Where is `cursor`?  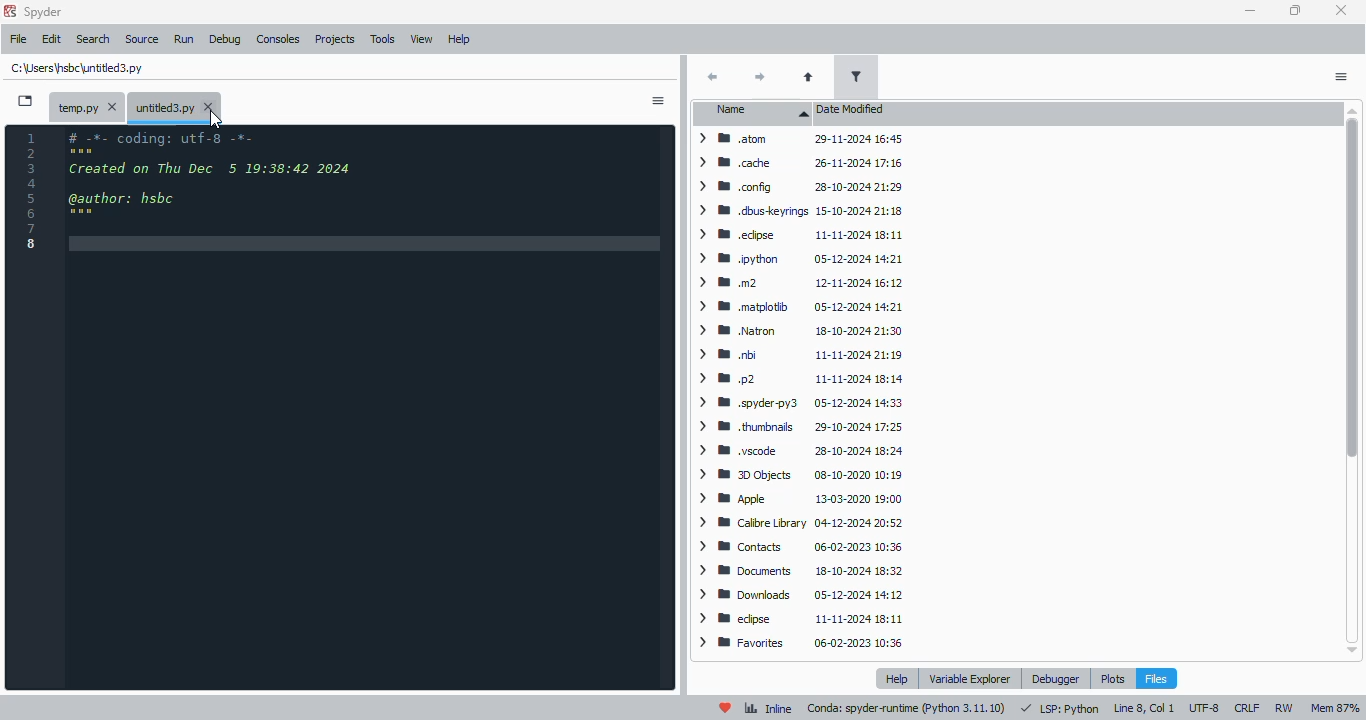
cursor is located at coordinates (216, 122).